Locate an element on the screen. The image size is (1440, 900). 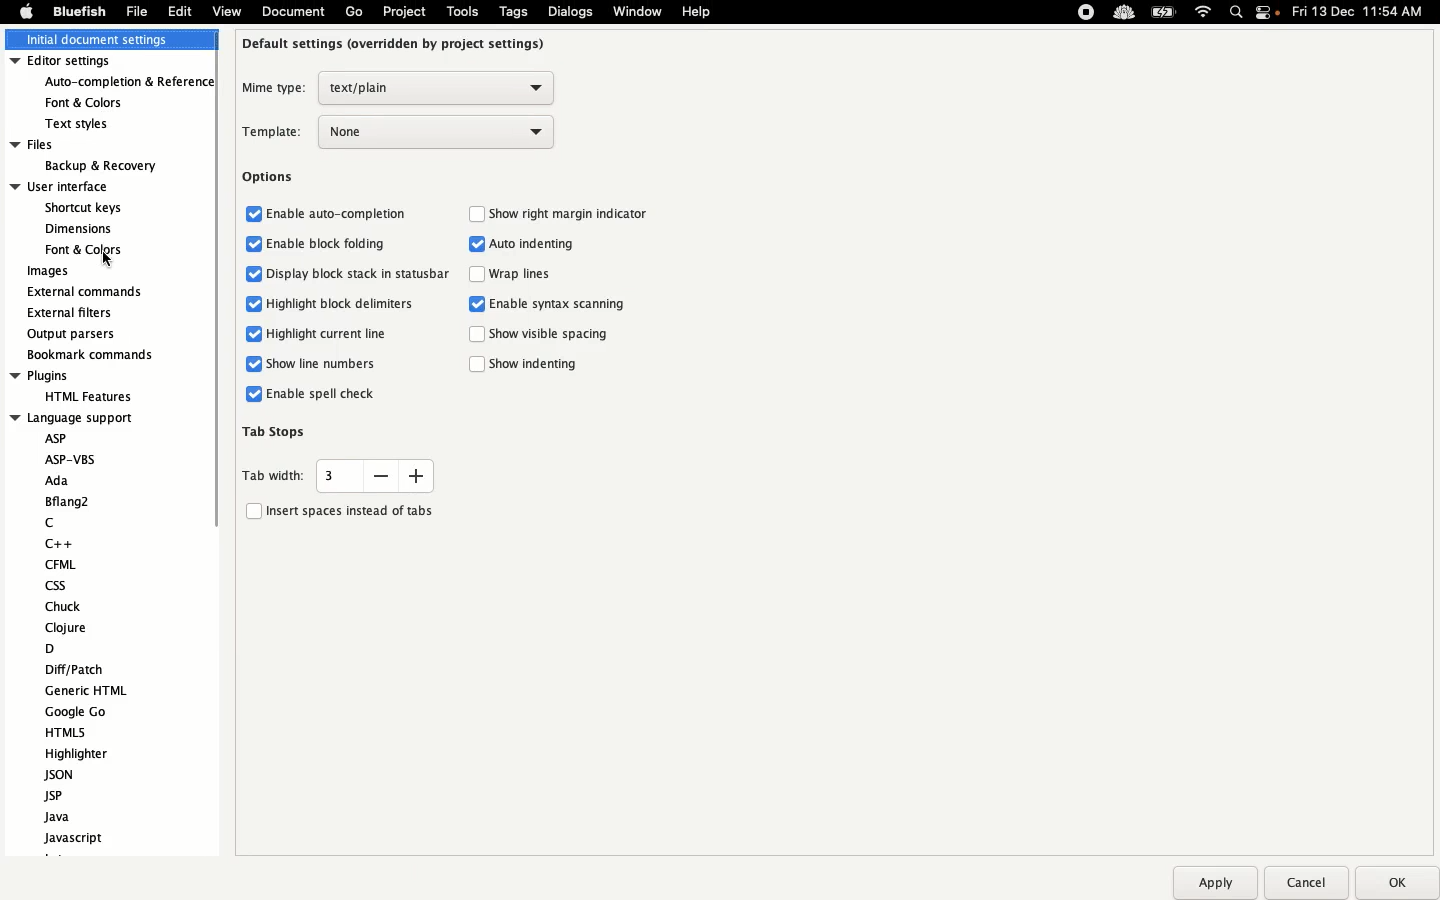
Ok is located at coordinates (1393, 882).